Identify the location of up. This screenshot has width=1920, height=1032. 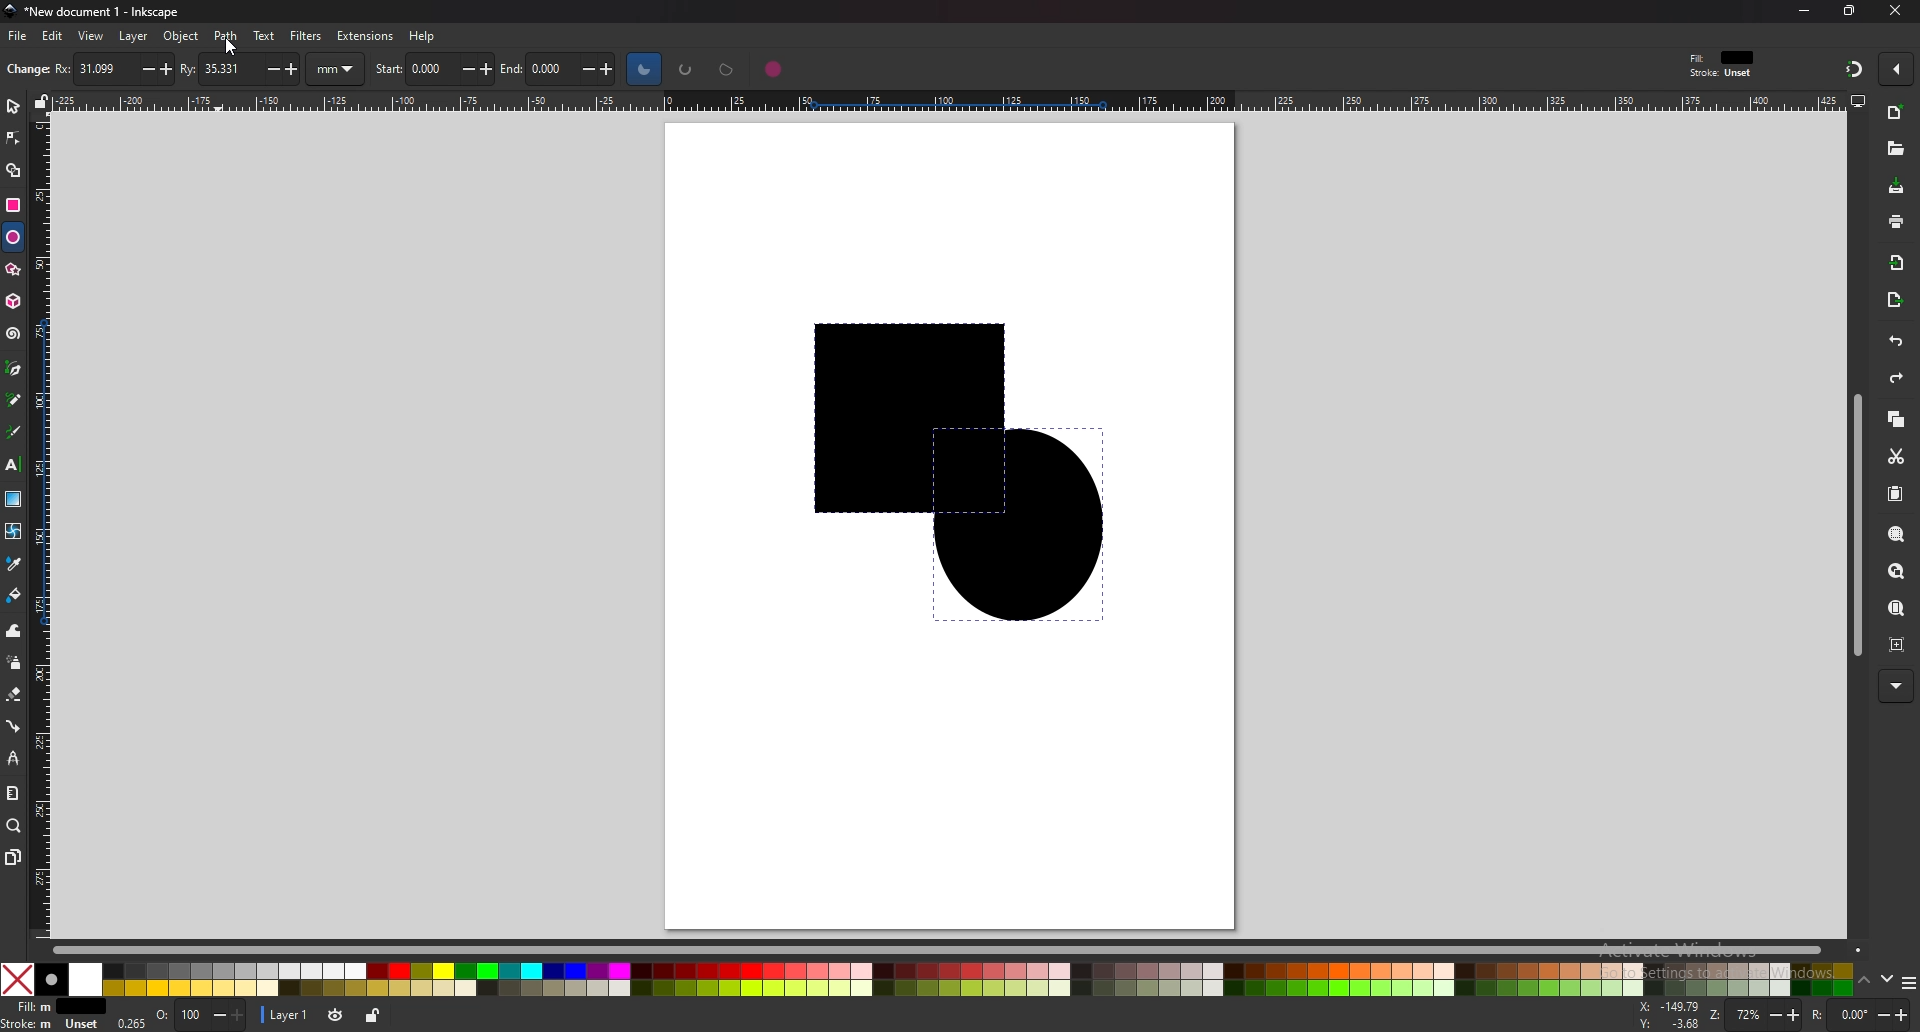
(1866, 981).